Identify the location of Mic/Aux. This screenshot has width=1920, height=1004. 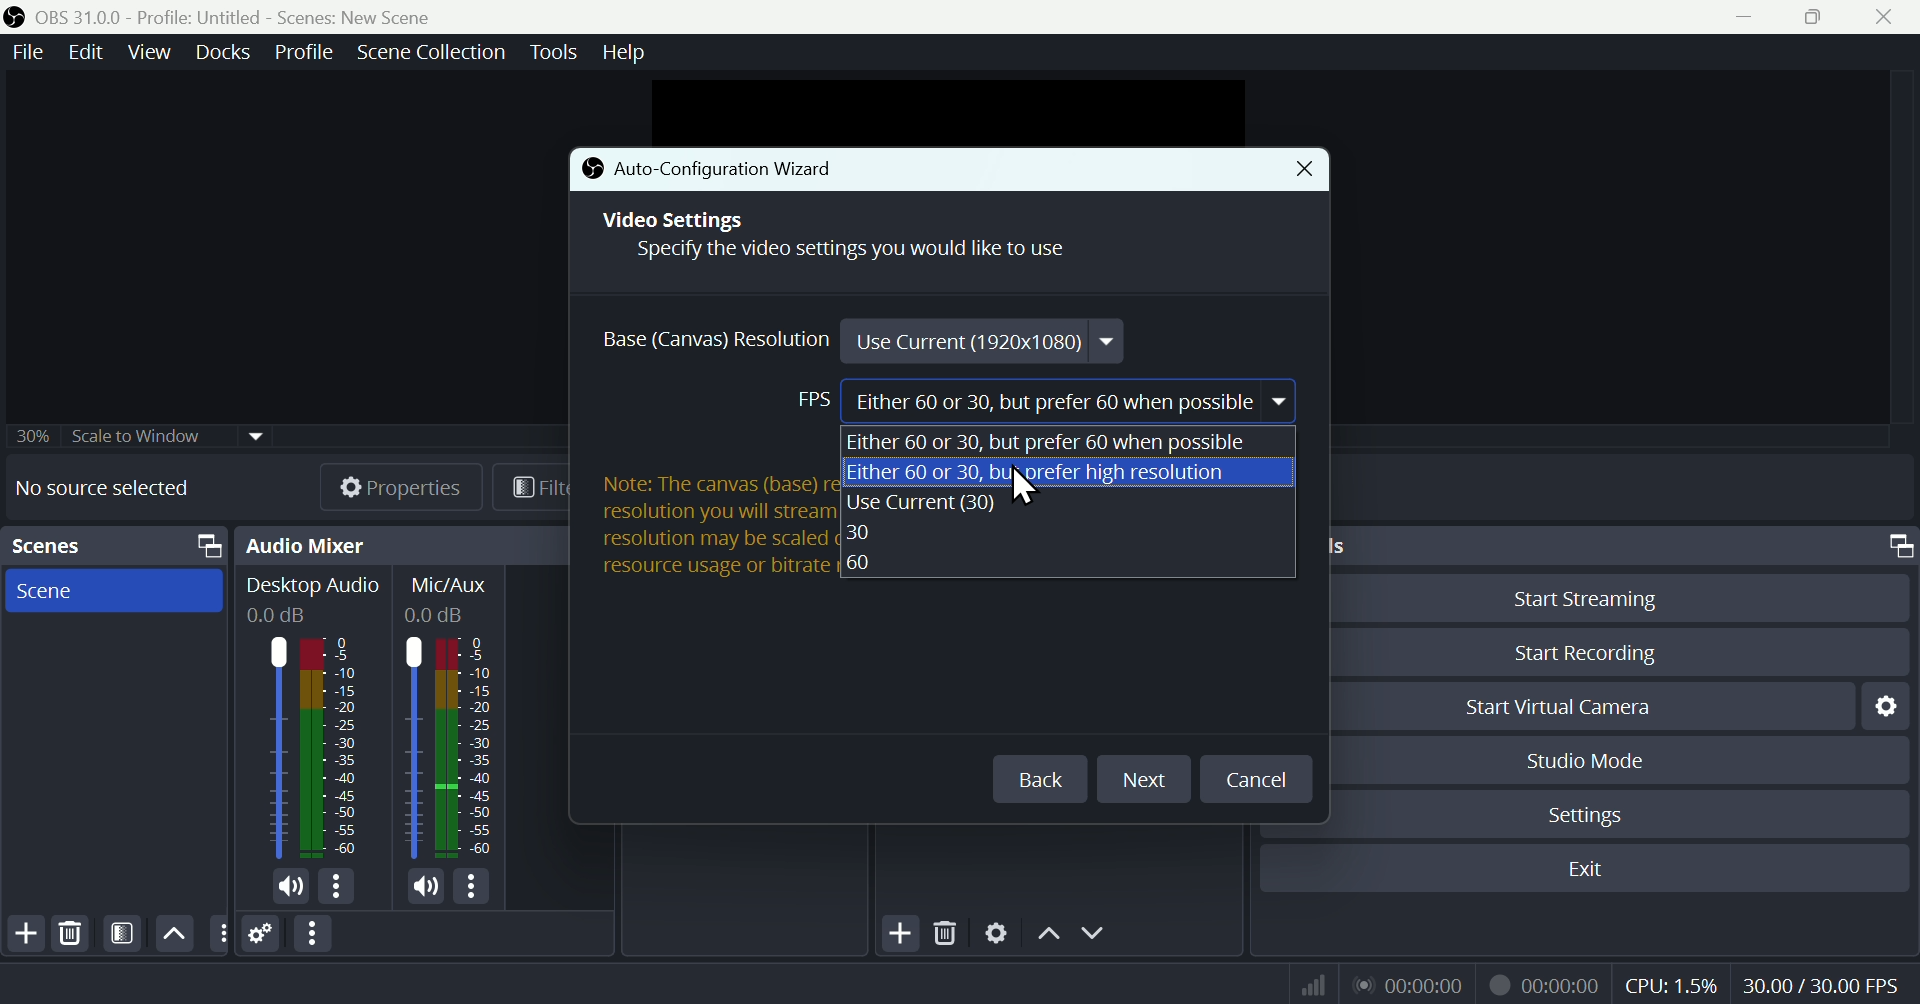
(452, 717).